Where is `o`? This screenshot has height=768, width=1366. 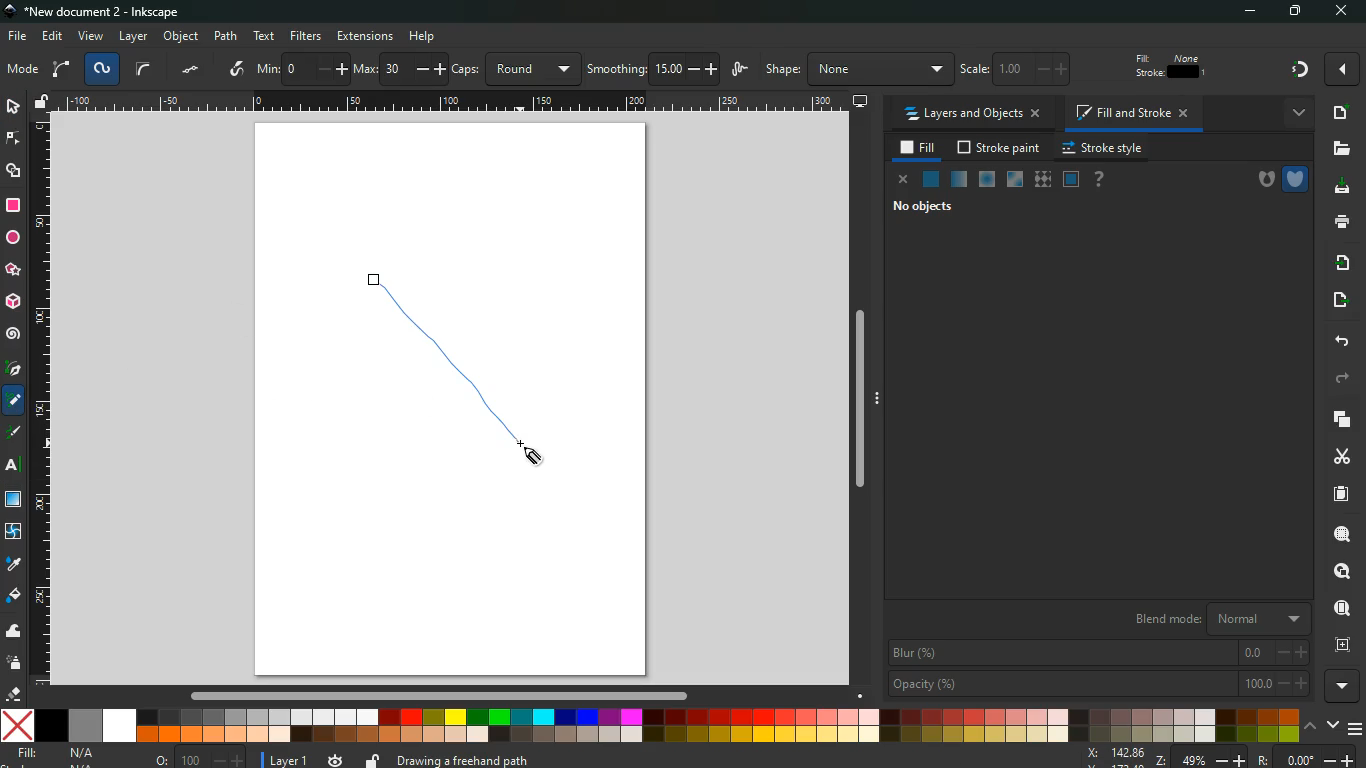
o is located at coordinates (201, 757).